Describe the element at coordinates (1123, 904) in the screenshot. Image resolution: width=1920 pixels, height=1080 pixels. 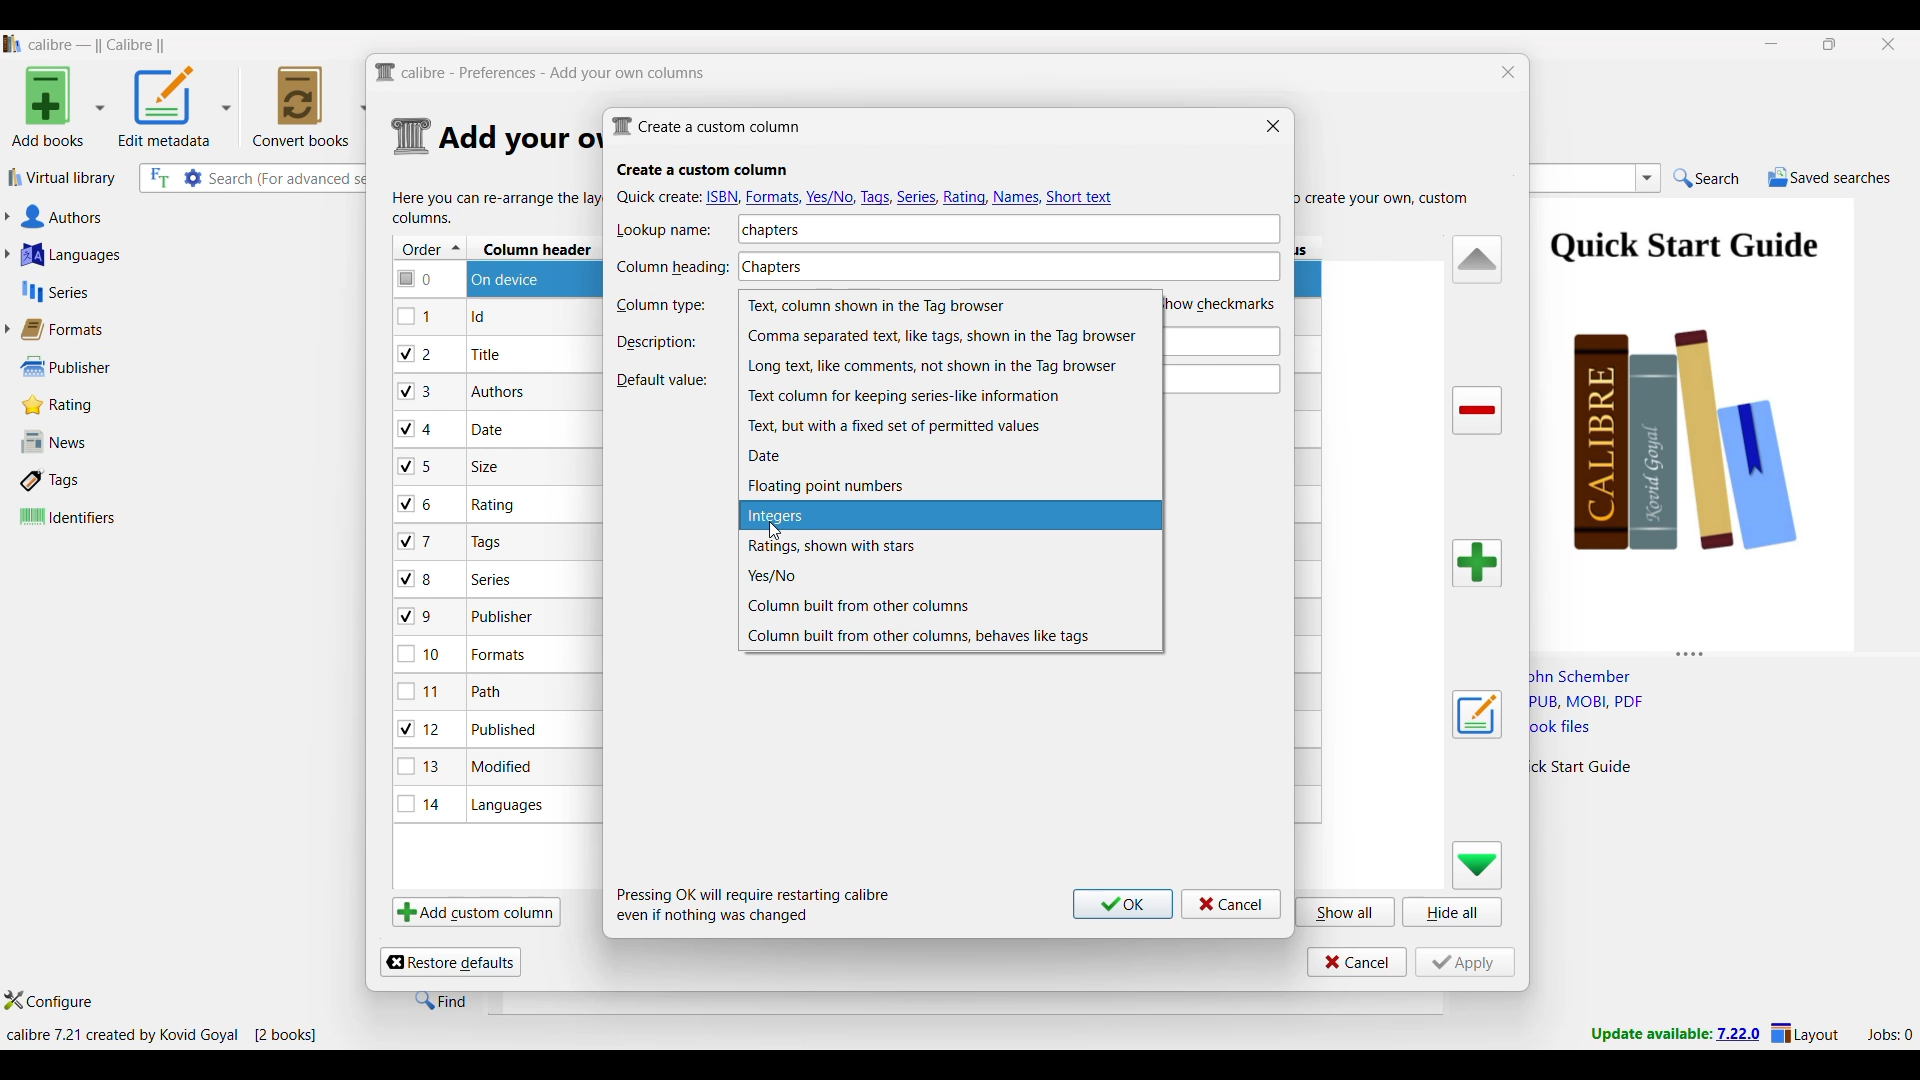
I see `Ok` at that location.